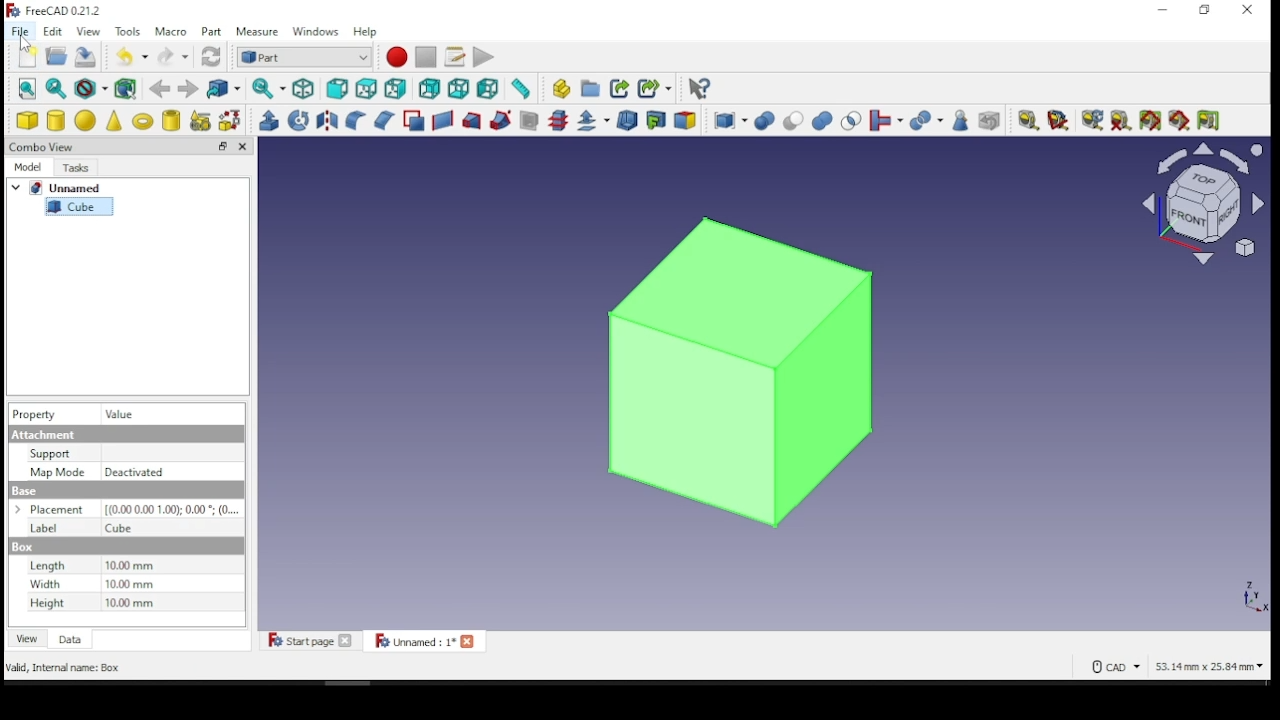  Describe the element at coordinates (397, 57) in the screenshot. I see `macro recording` at that location.